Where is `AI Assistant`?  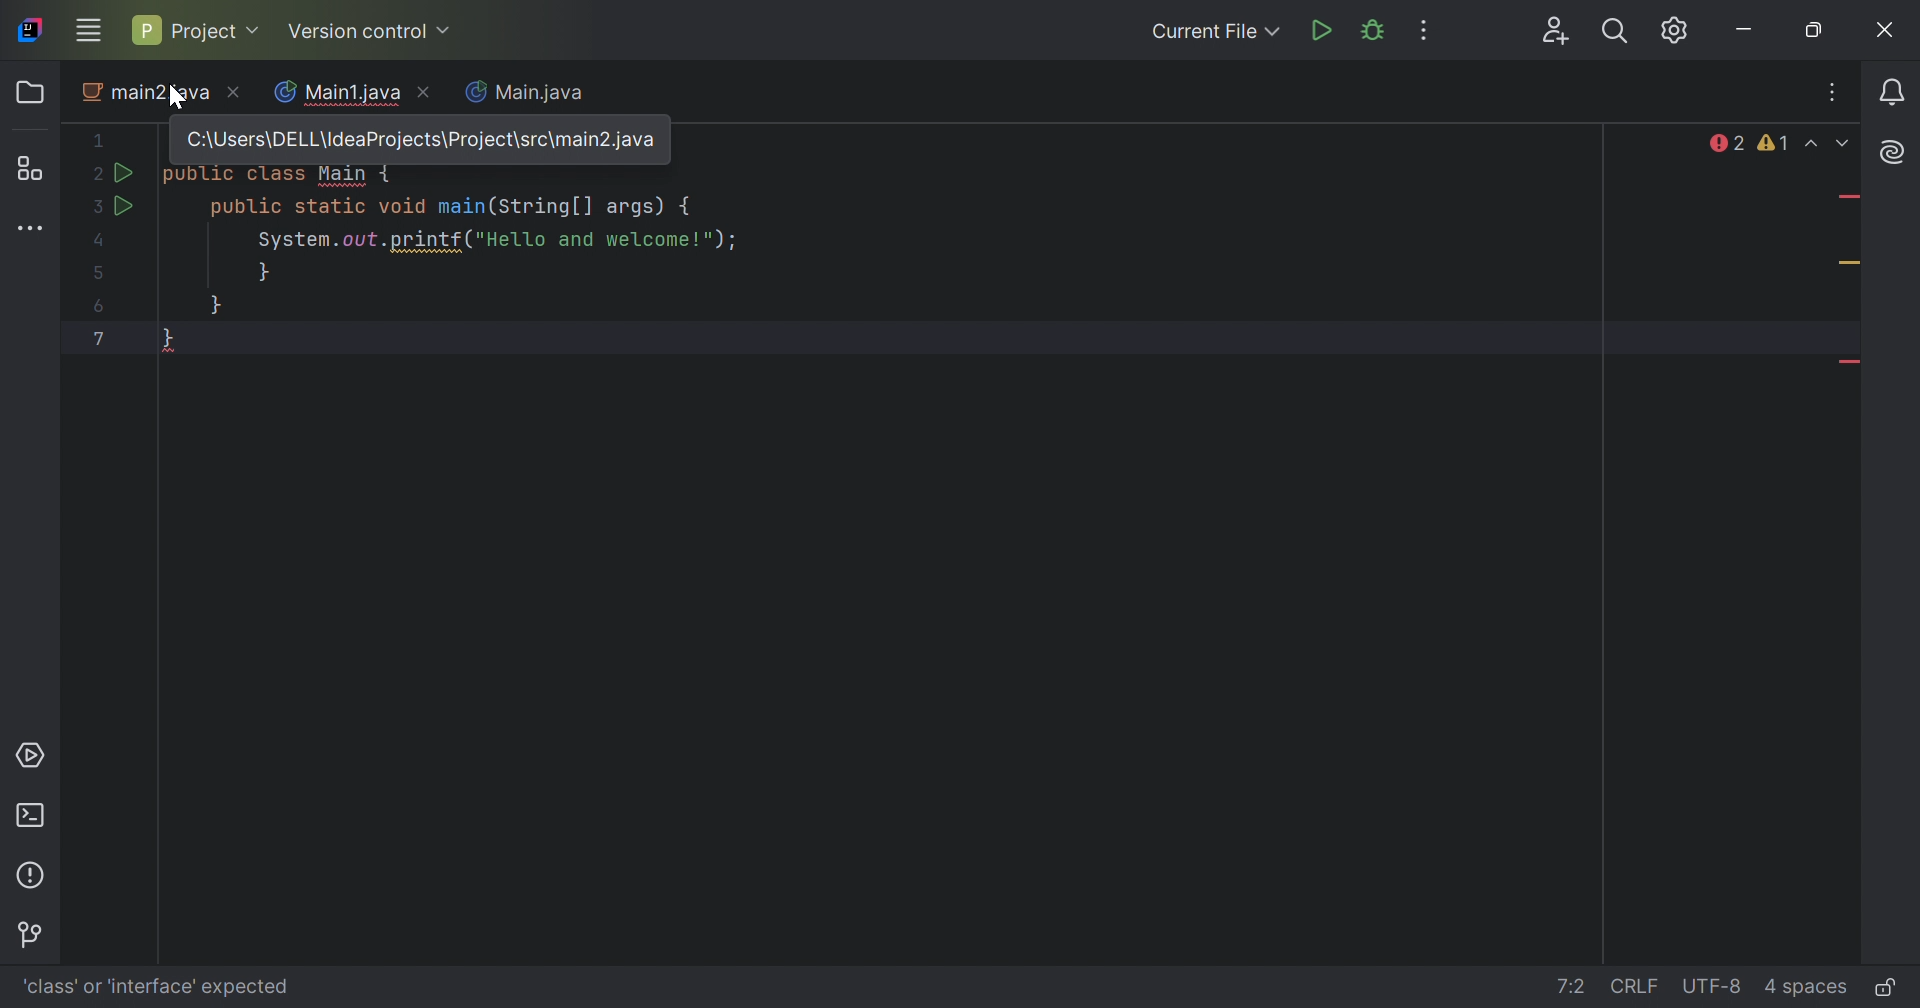 AI Assistant is located at coordinates (1889, 153).